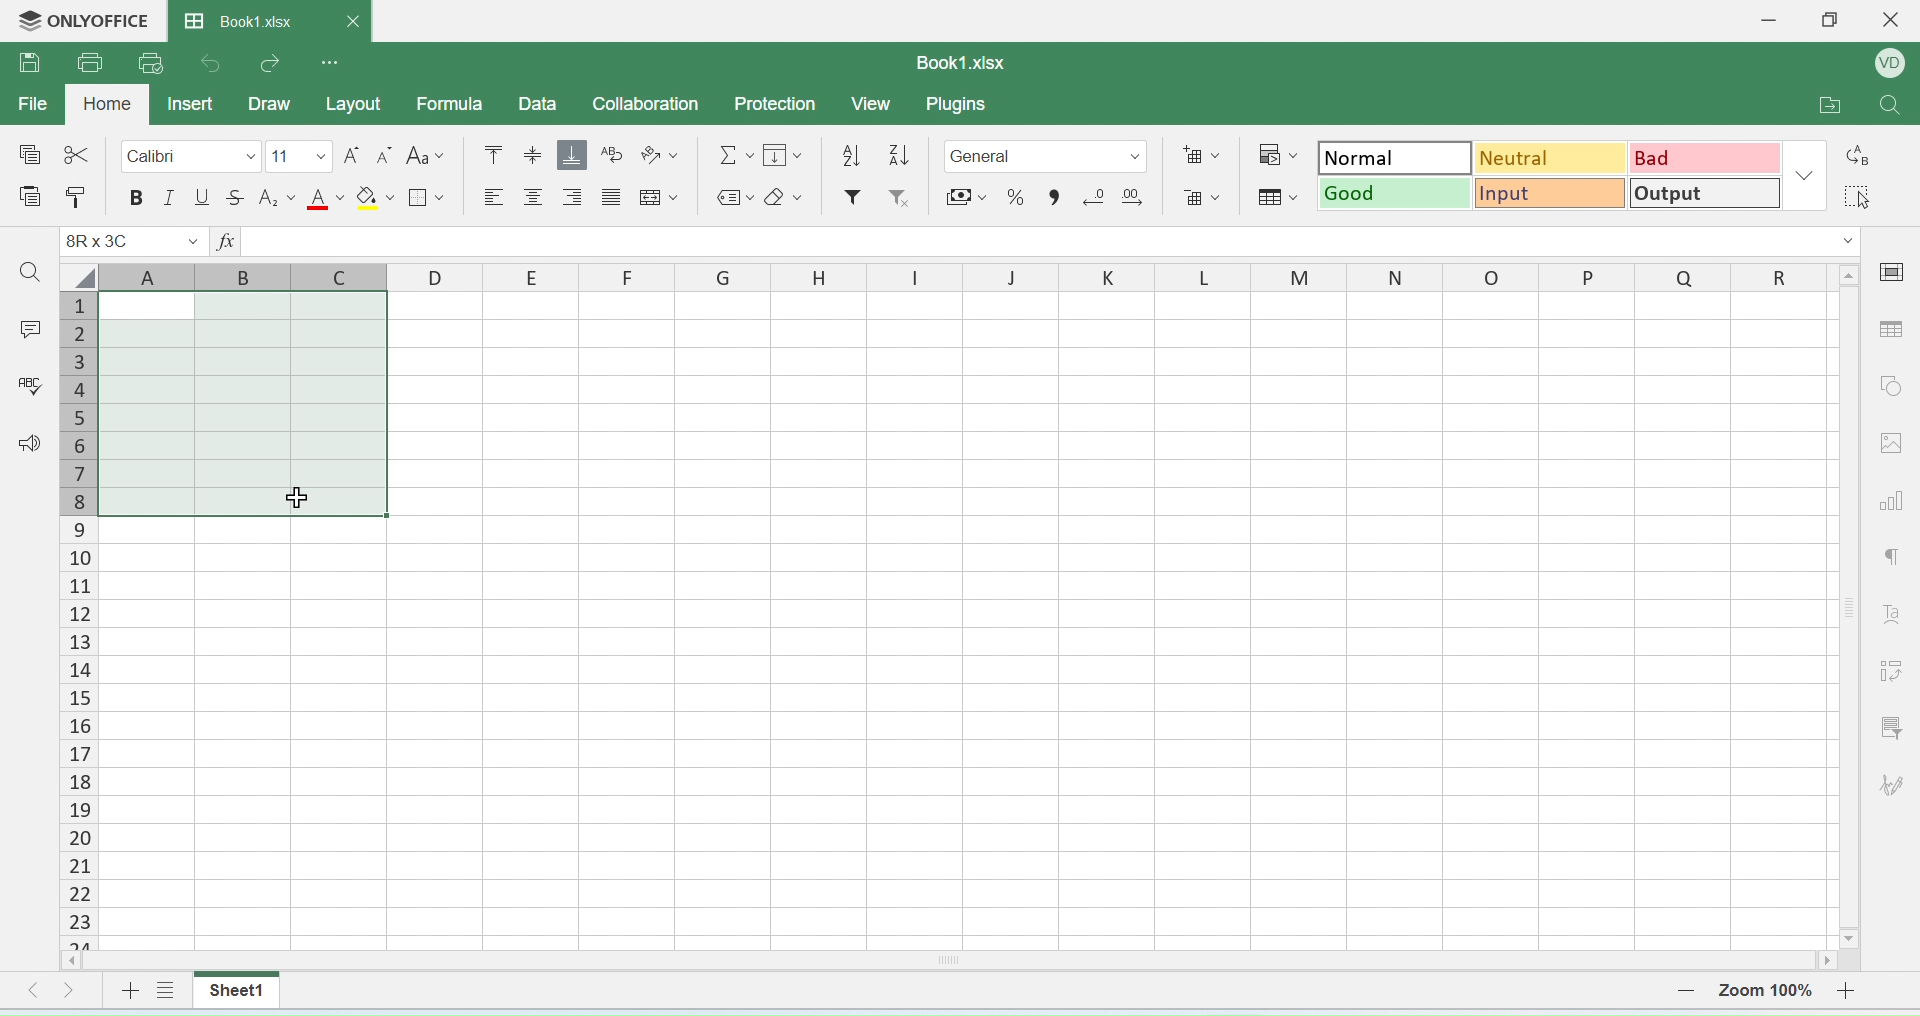 The width and height of the screenshot is (1920, 1016). What do you see at coordinates (156, 62) in the screenshot?
I see `quick print` at bounding box center [156, 62].